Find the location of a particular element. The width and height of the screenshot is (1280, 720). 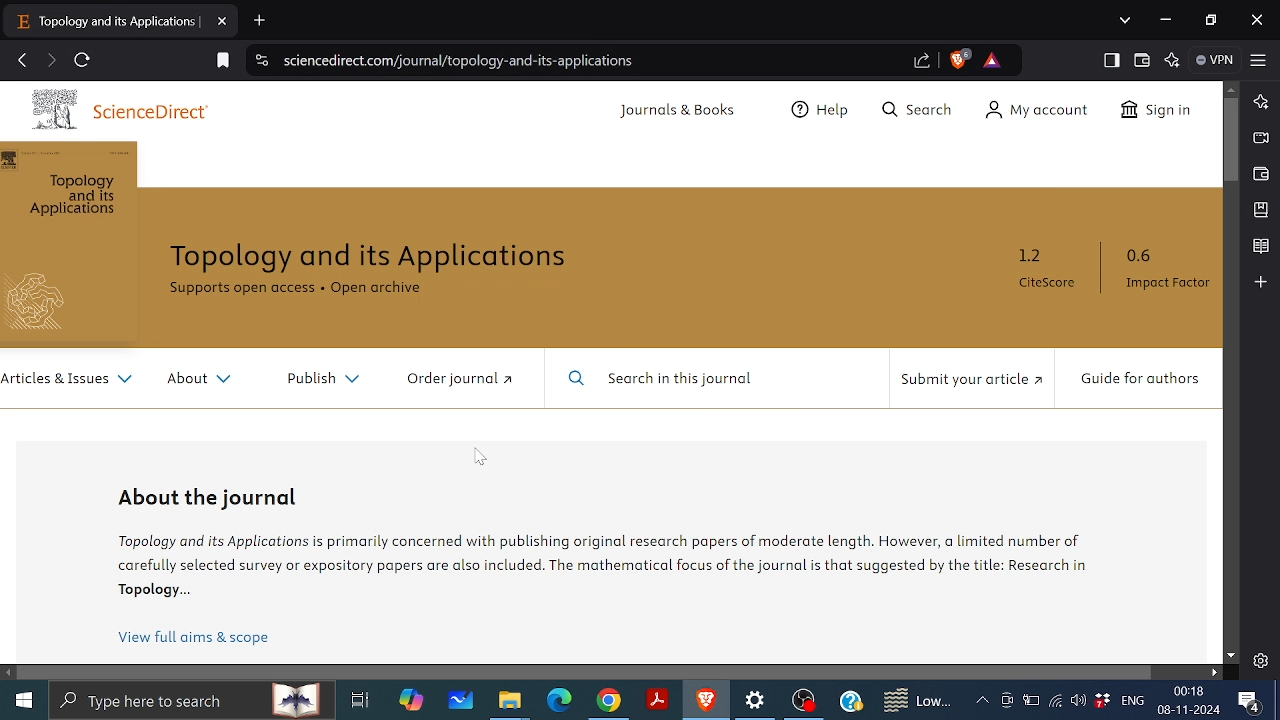

About is located at coordinates (205, 377).